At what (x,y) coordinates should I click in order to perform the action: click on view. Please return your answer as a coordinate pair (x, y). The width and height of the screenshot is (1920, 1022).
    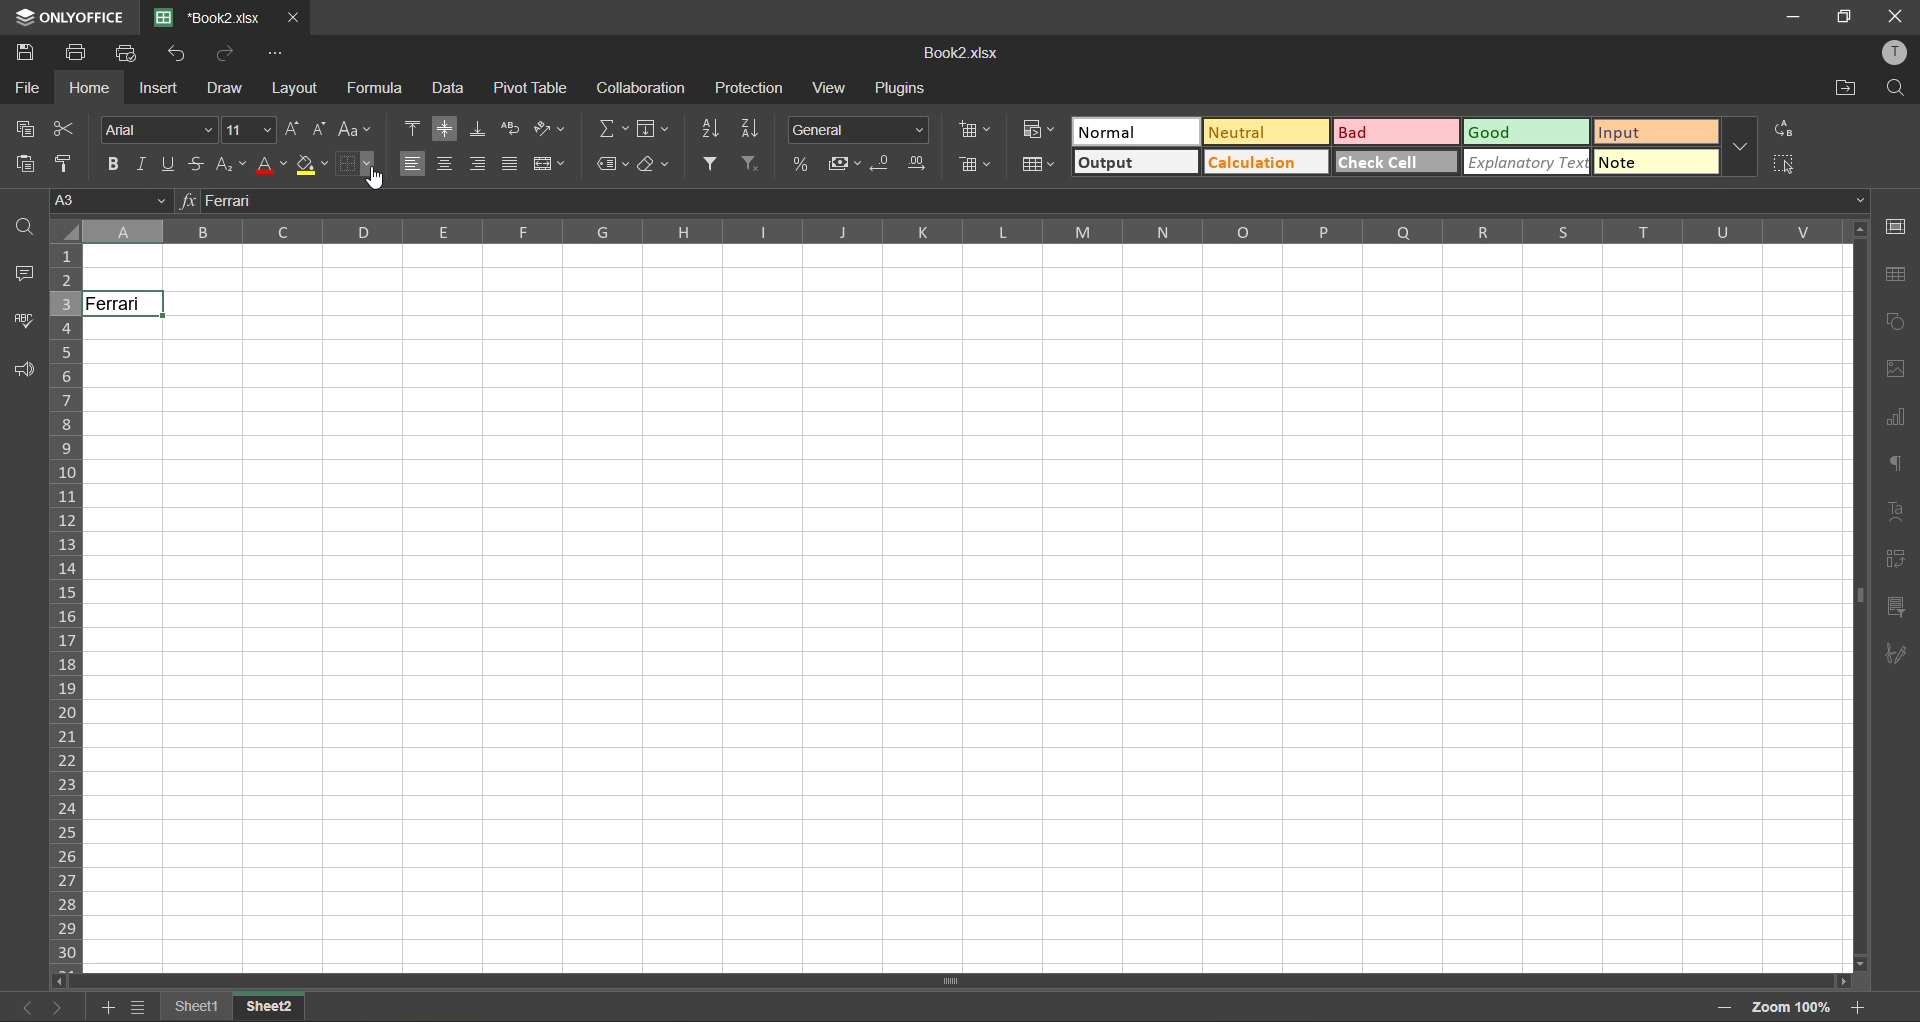
    Looking at the image, I should click on (834, 88).